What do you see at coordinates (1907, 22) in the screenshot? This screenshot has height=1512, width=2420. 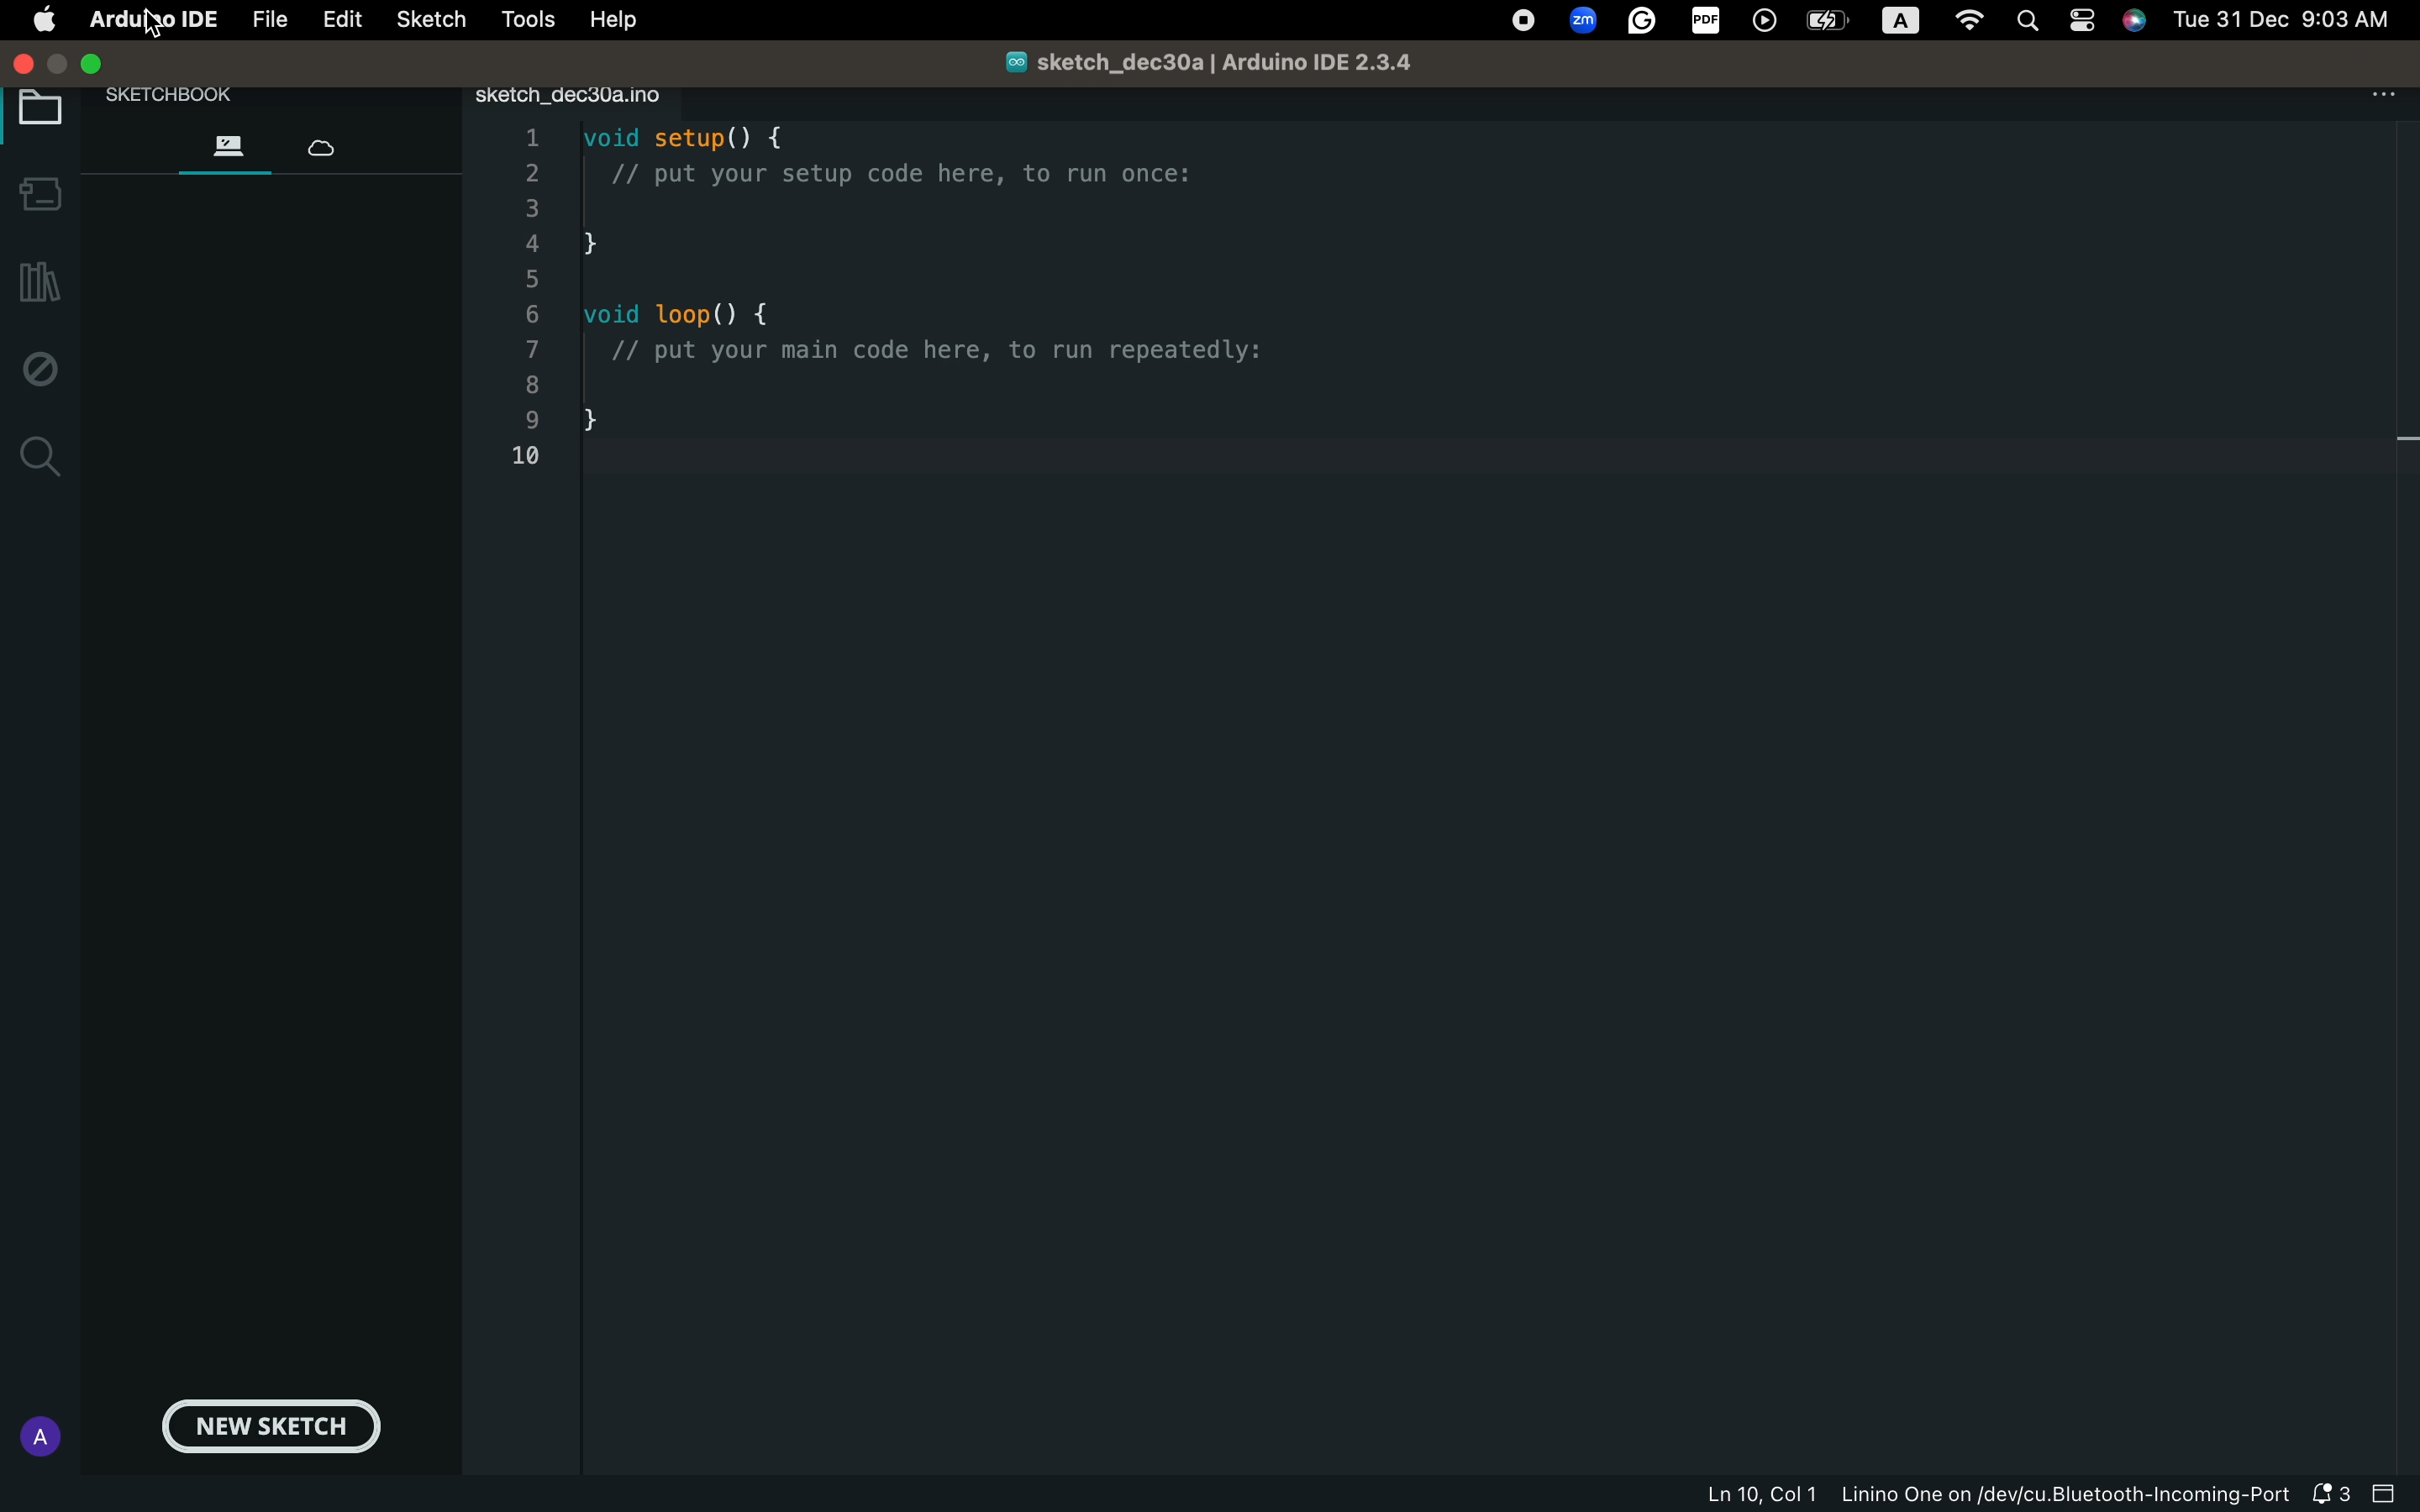 I see `Brightness` at bounding box center [1907, 22].